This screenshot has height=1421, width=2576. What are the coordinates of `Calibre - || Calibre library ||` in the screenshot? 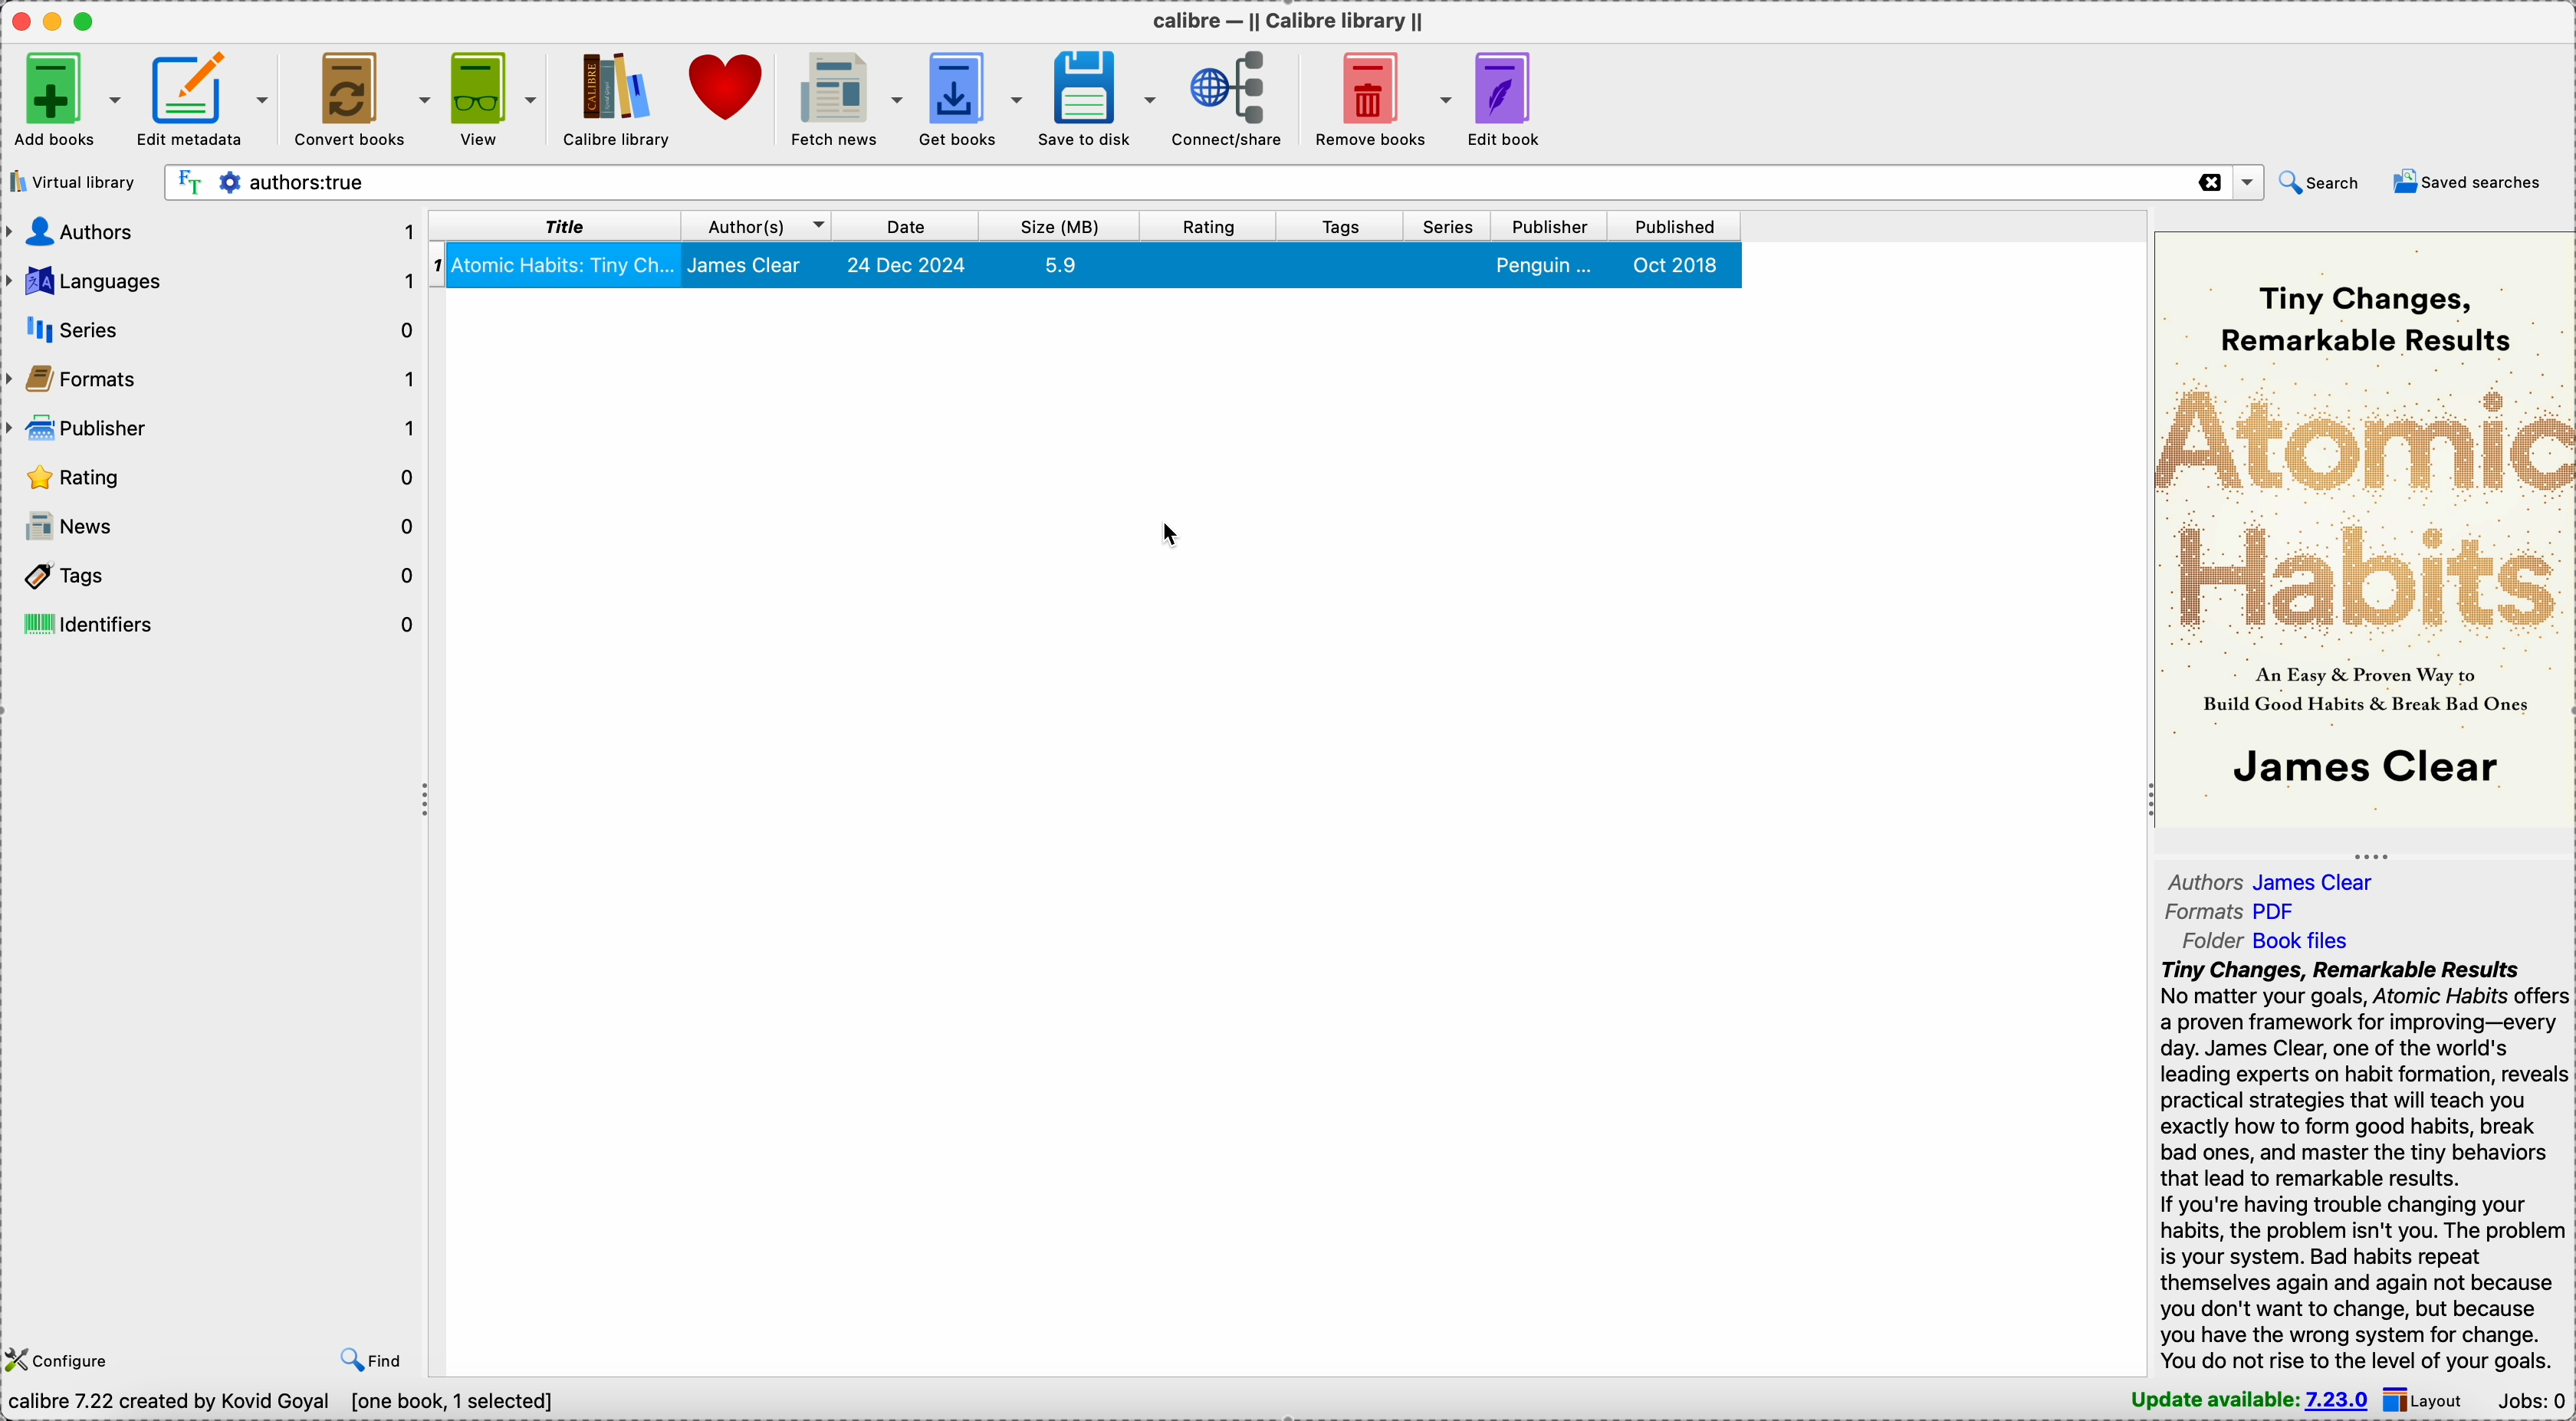 It's located at (1288, 22).